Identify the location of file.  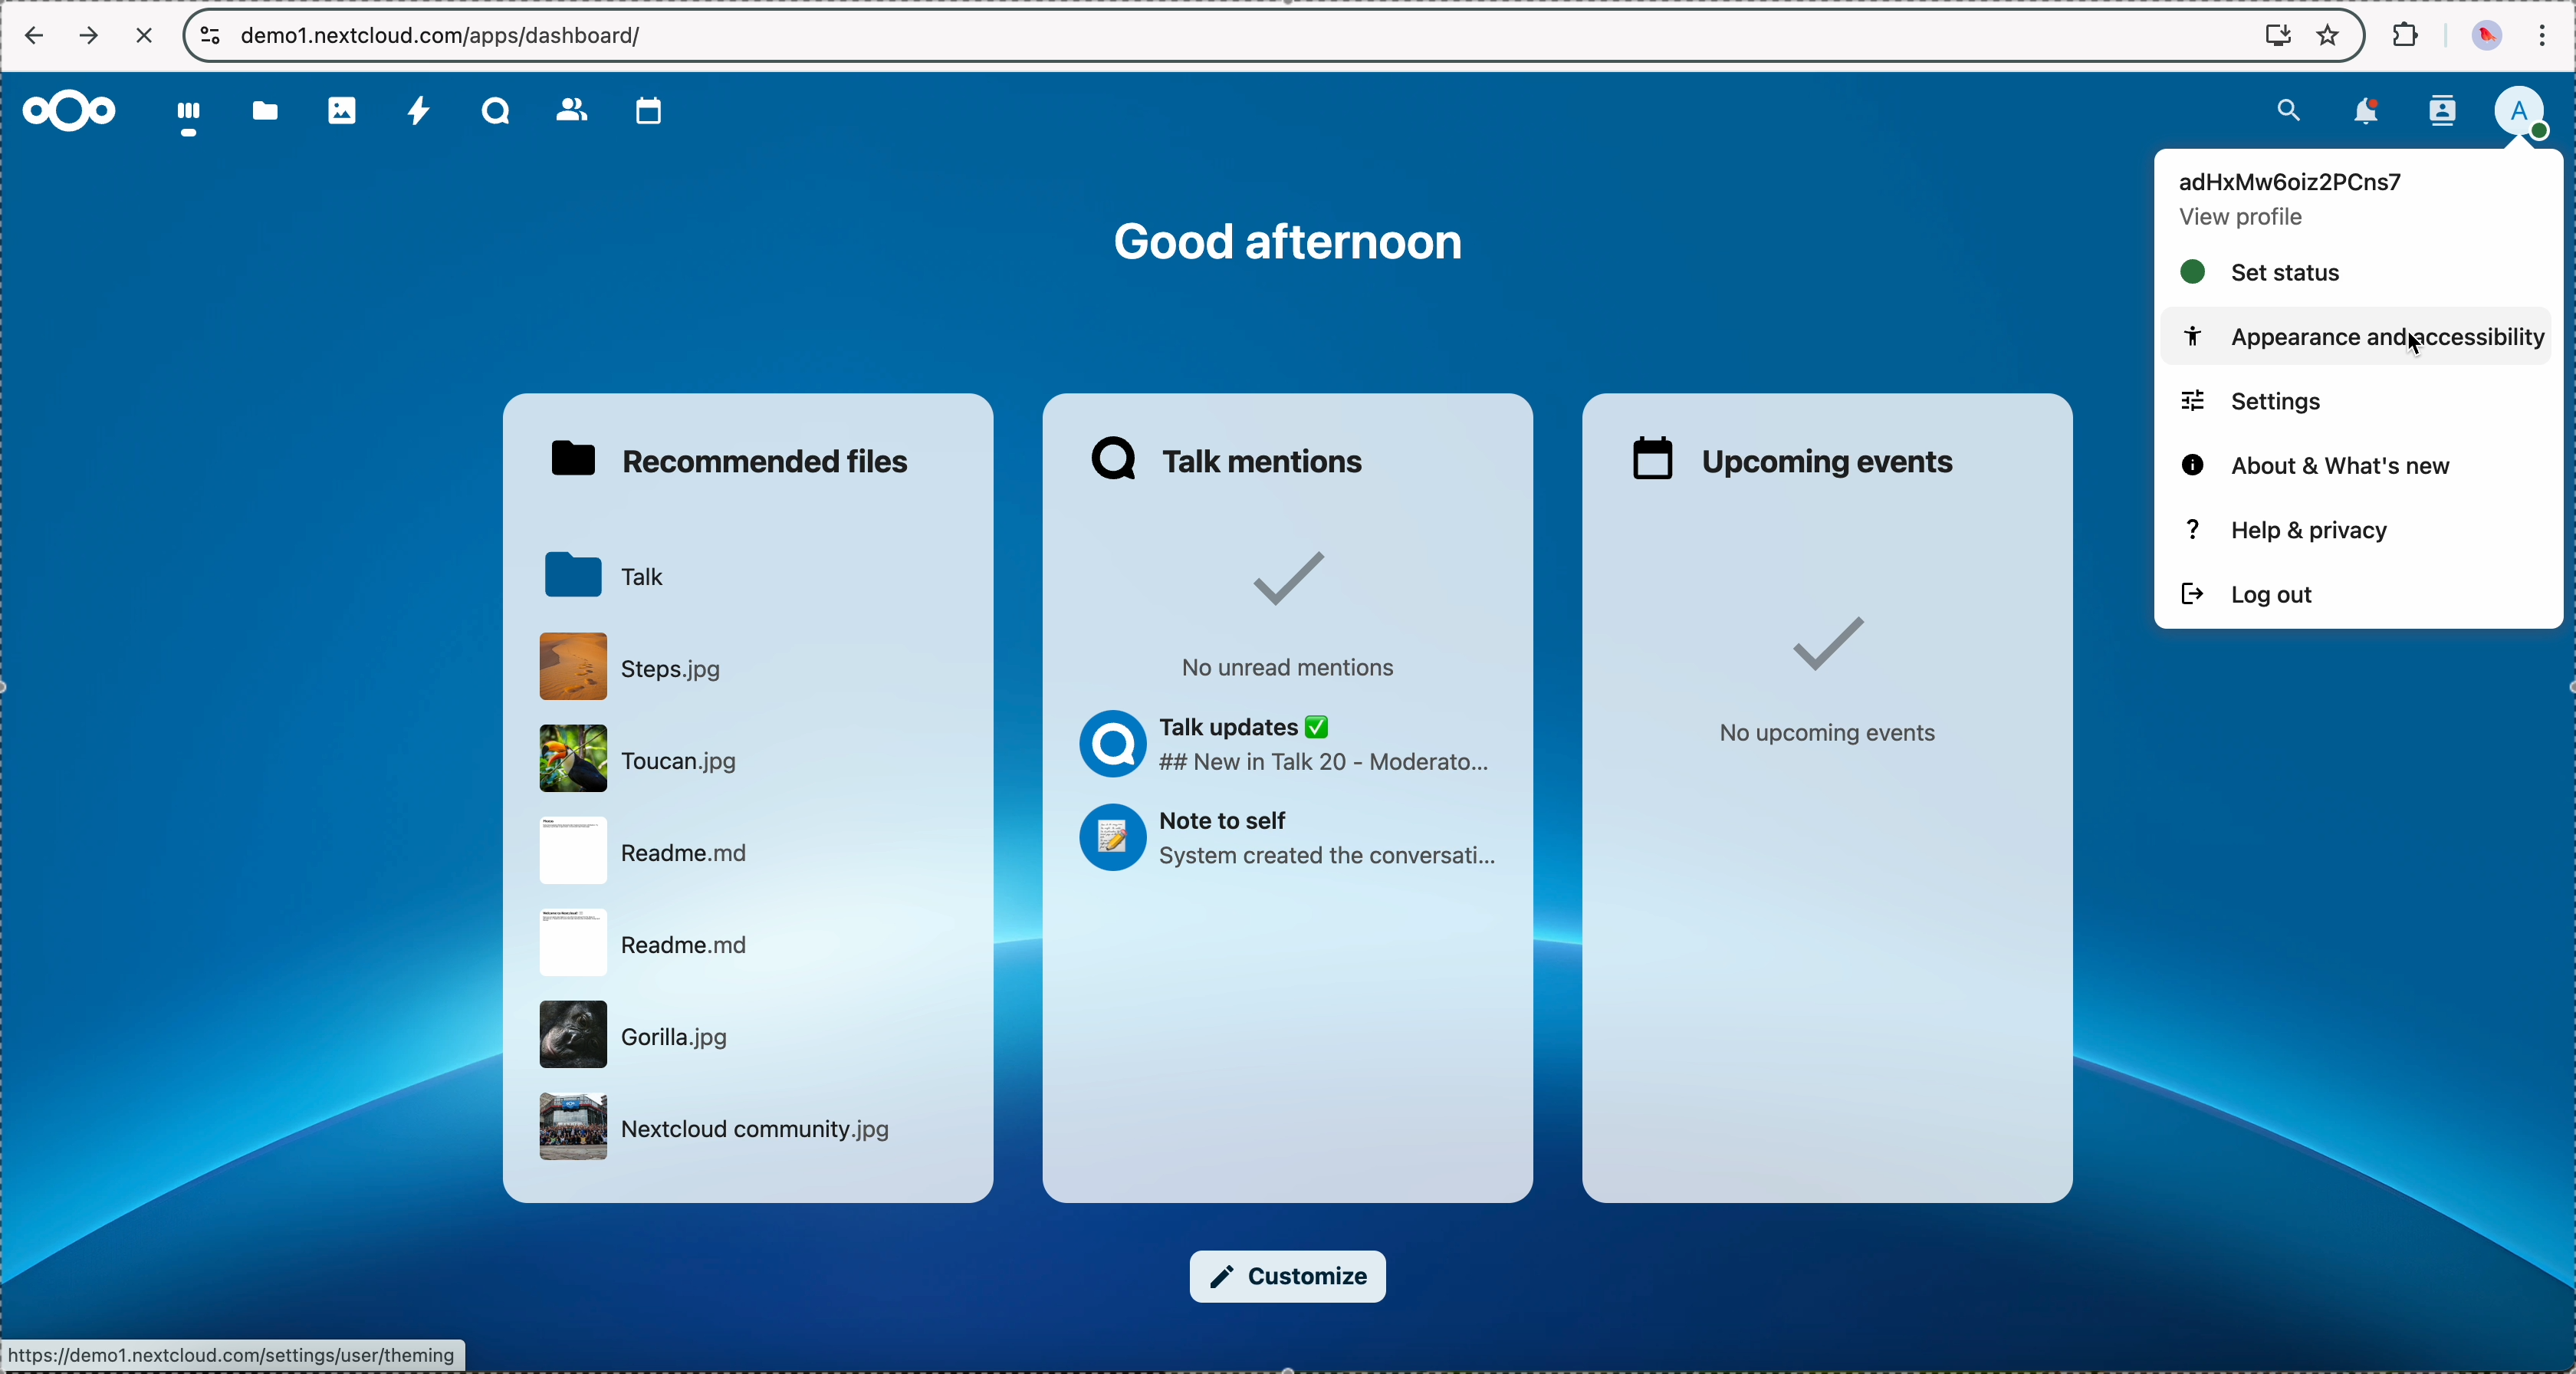
(637, 1035).